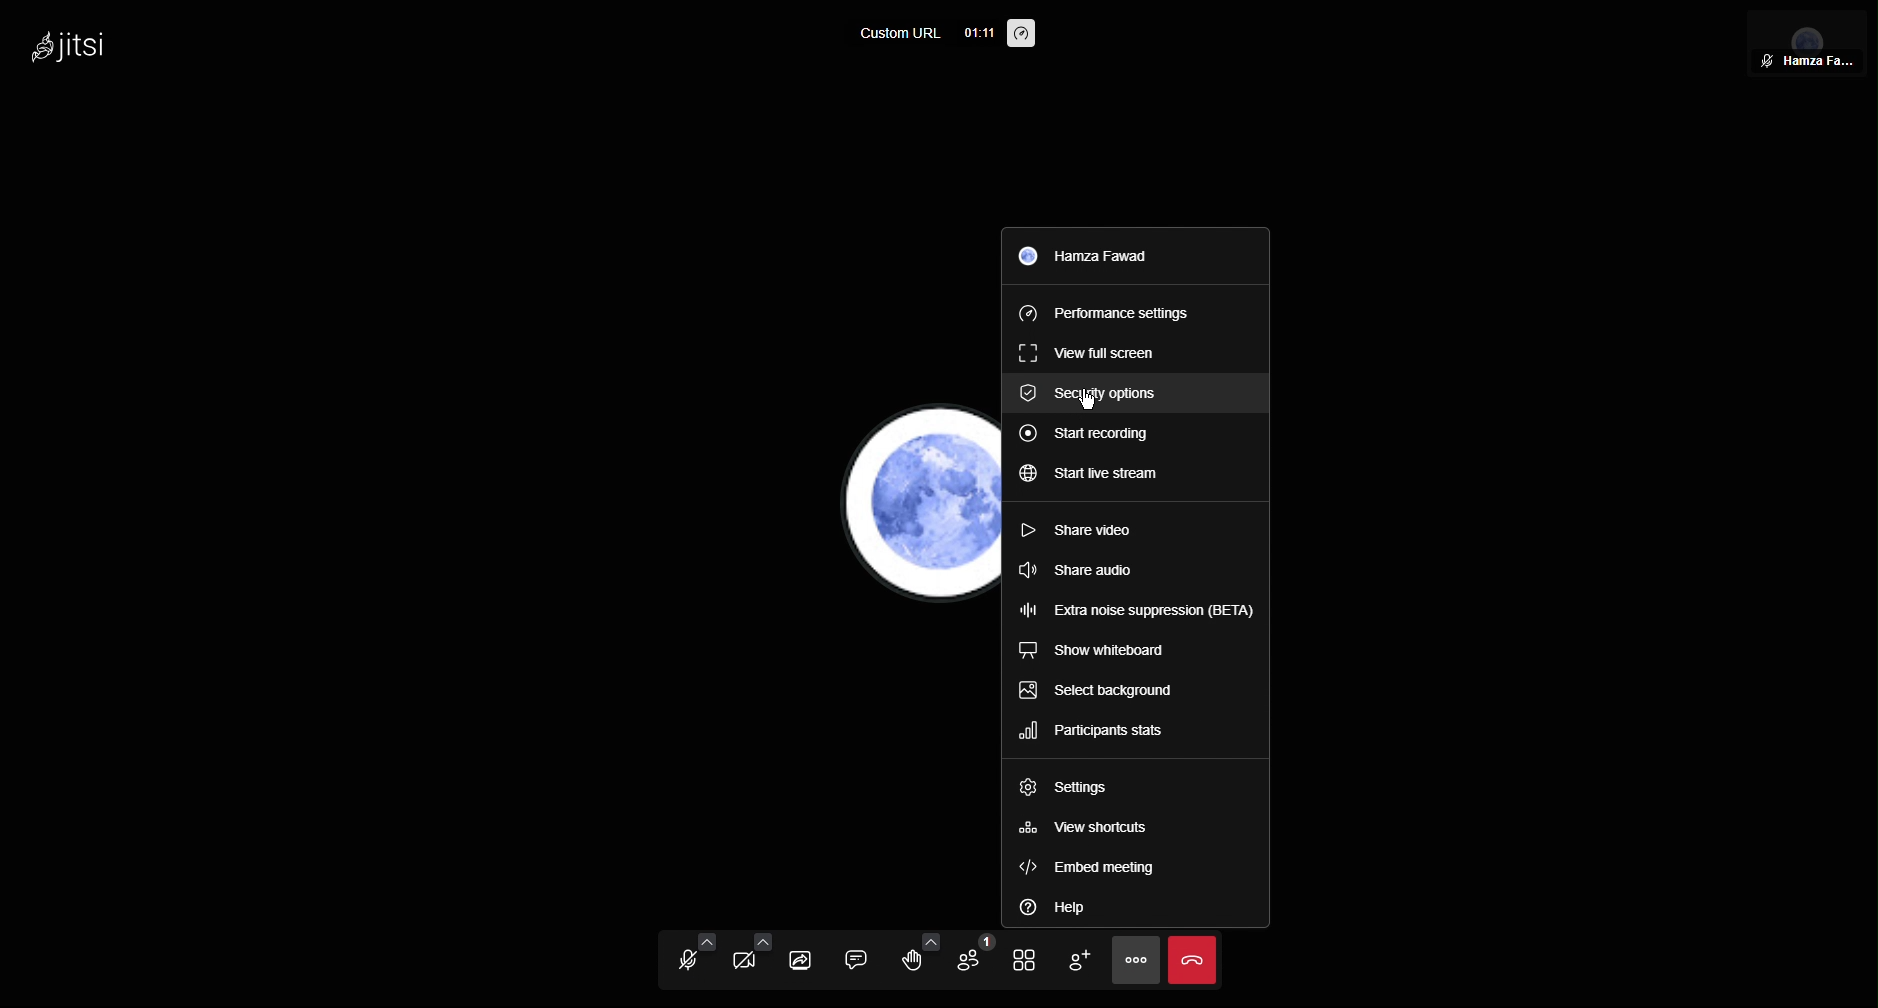  Describe the element at coordinates (865, 960) in the screenshot. I see `Chat` at that location.